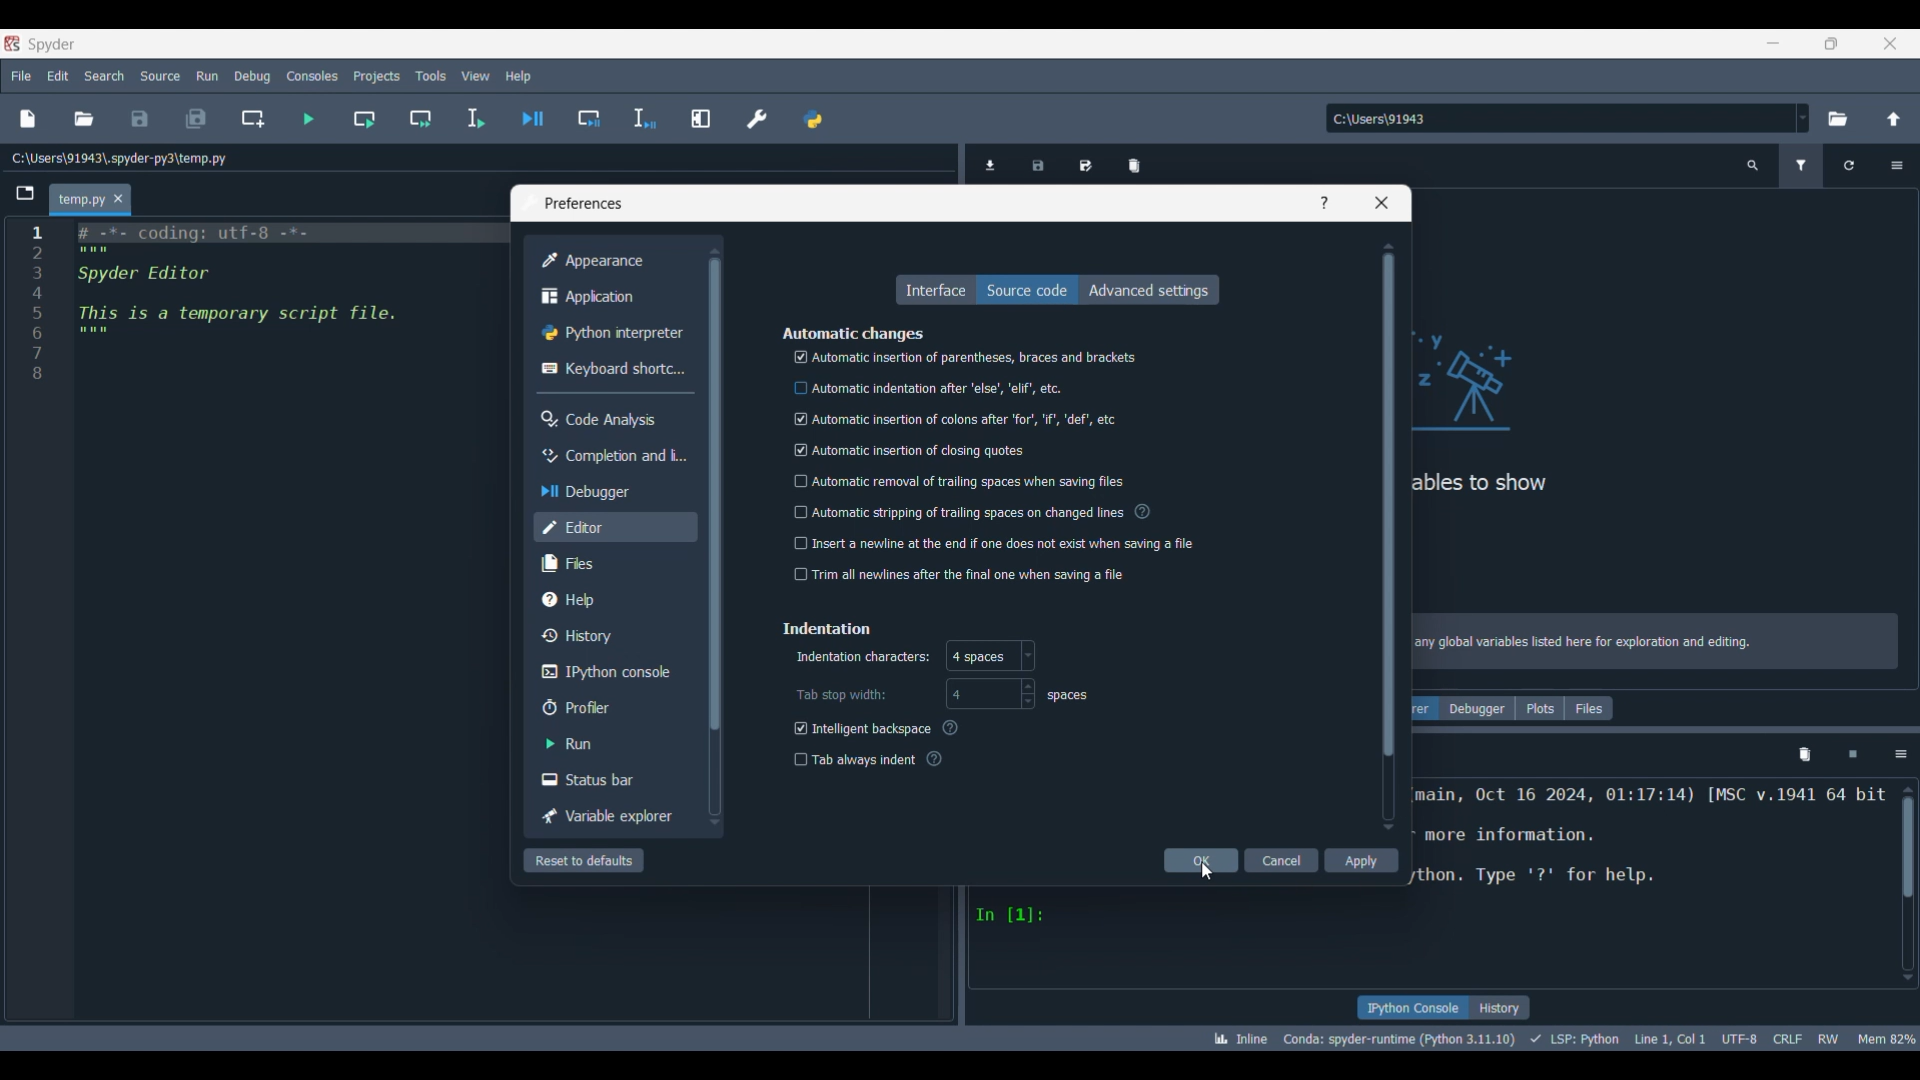 The height and width of the screenshot is (1080, 1920). What do you see at coordinates (852, 333) in the screenshot?
I see `Section title` at bounding box center [852, 333].